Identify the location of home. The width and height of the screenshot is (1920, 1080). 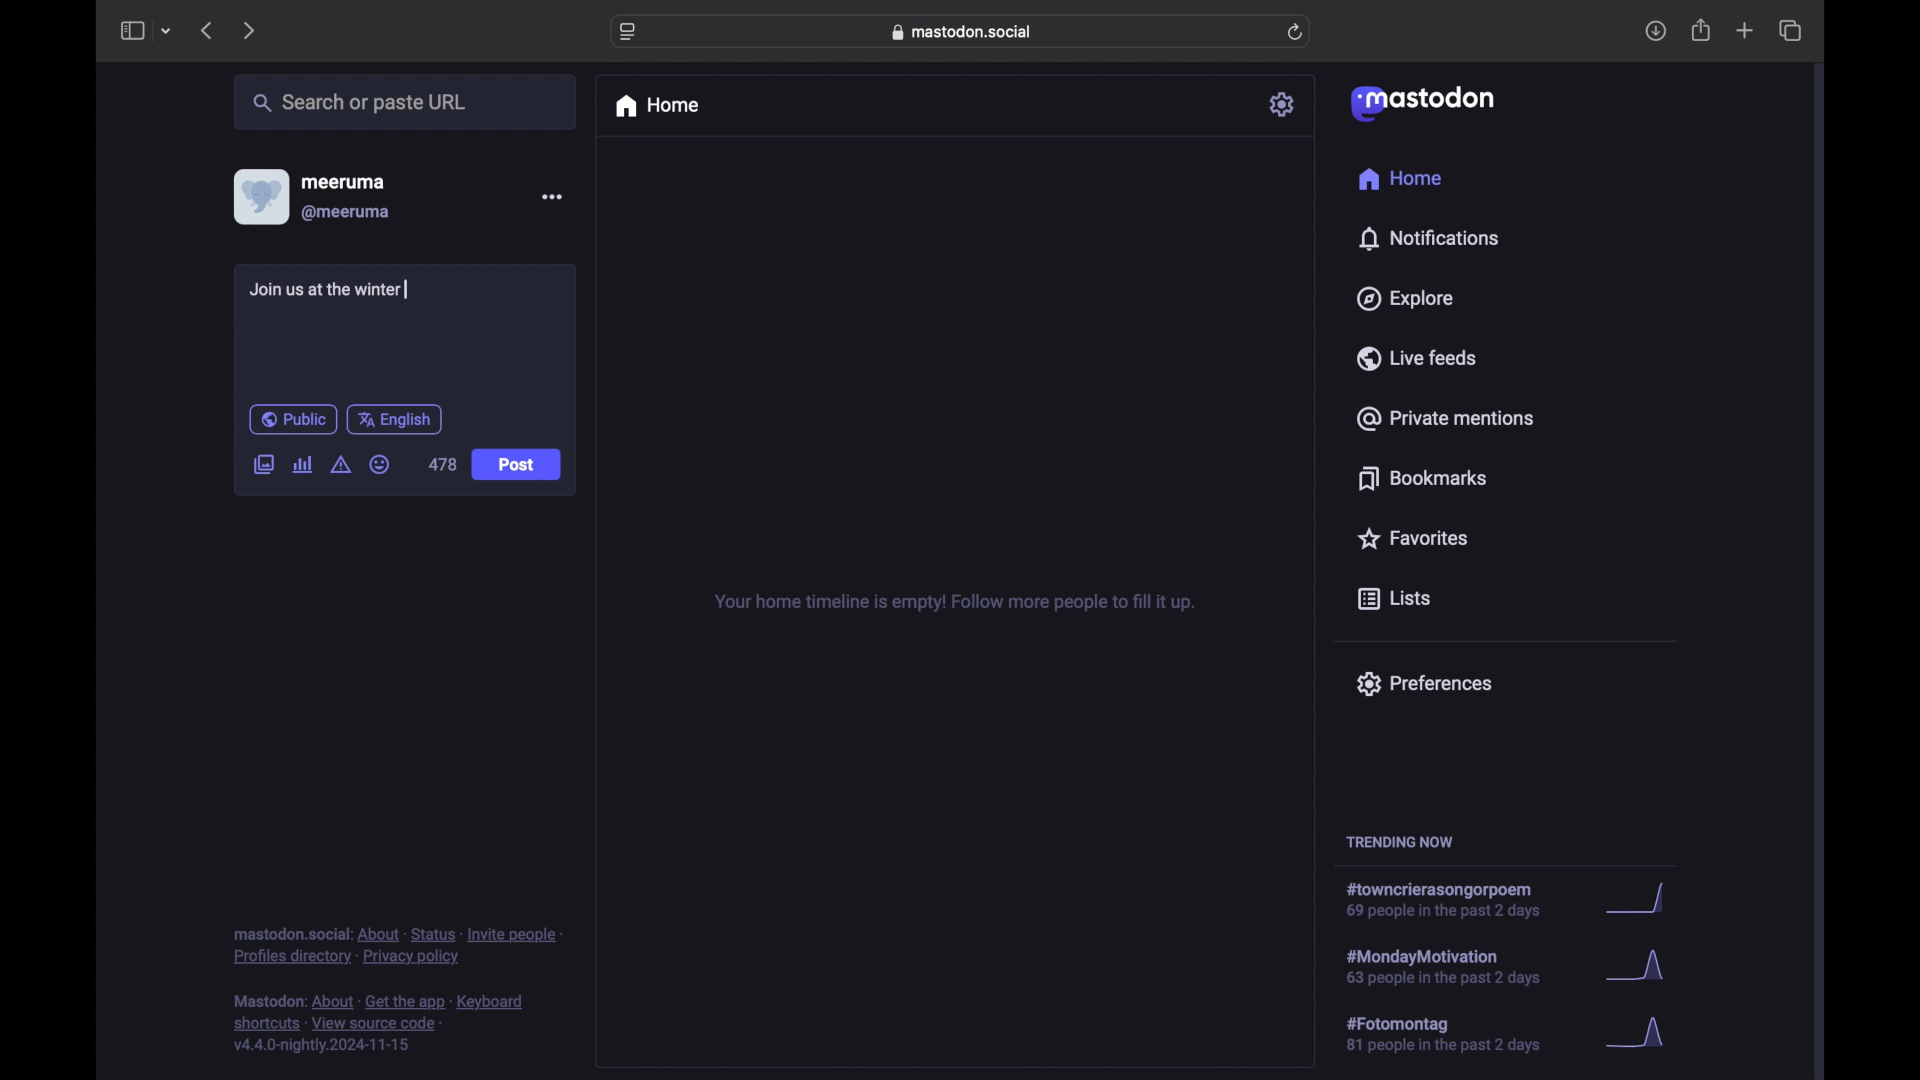
(1399, 179).